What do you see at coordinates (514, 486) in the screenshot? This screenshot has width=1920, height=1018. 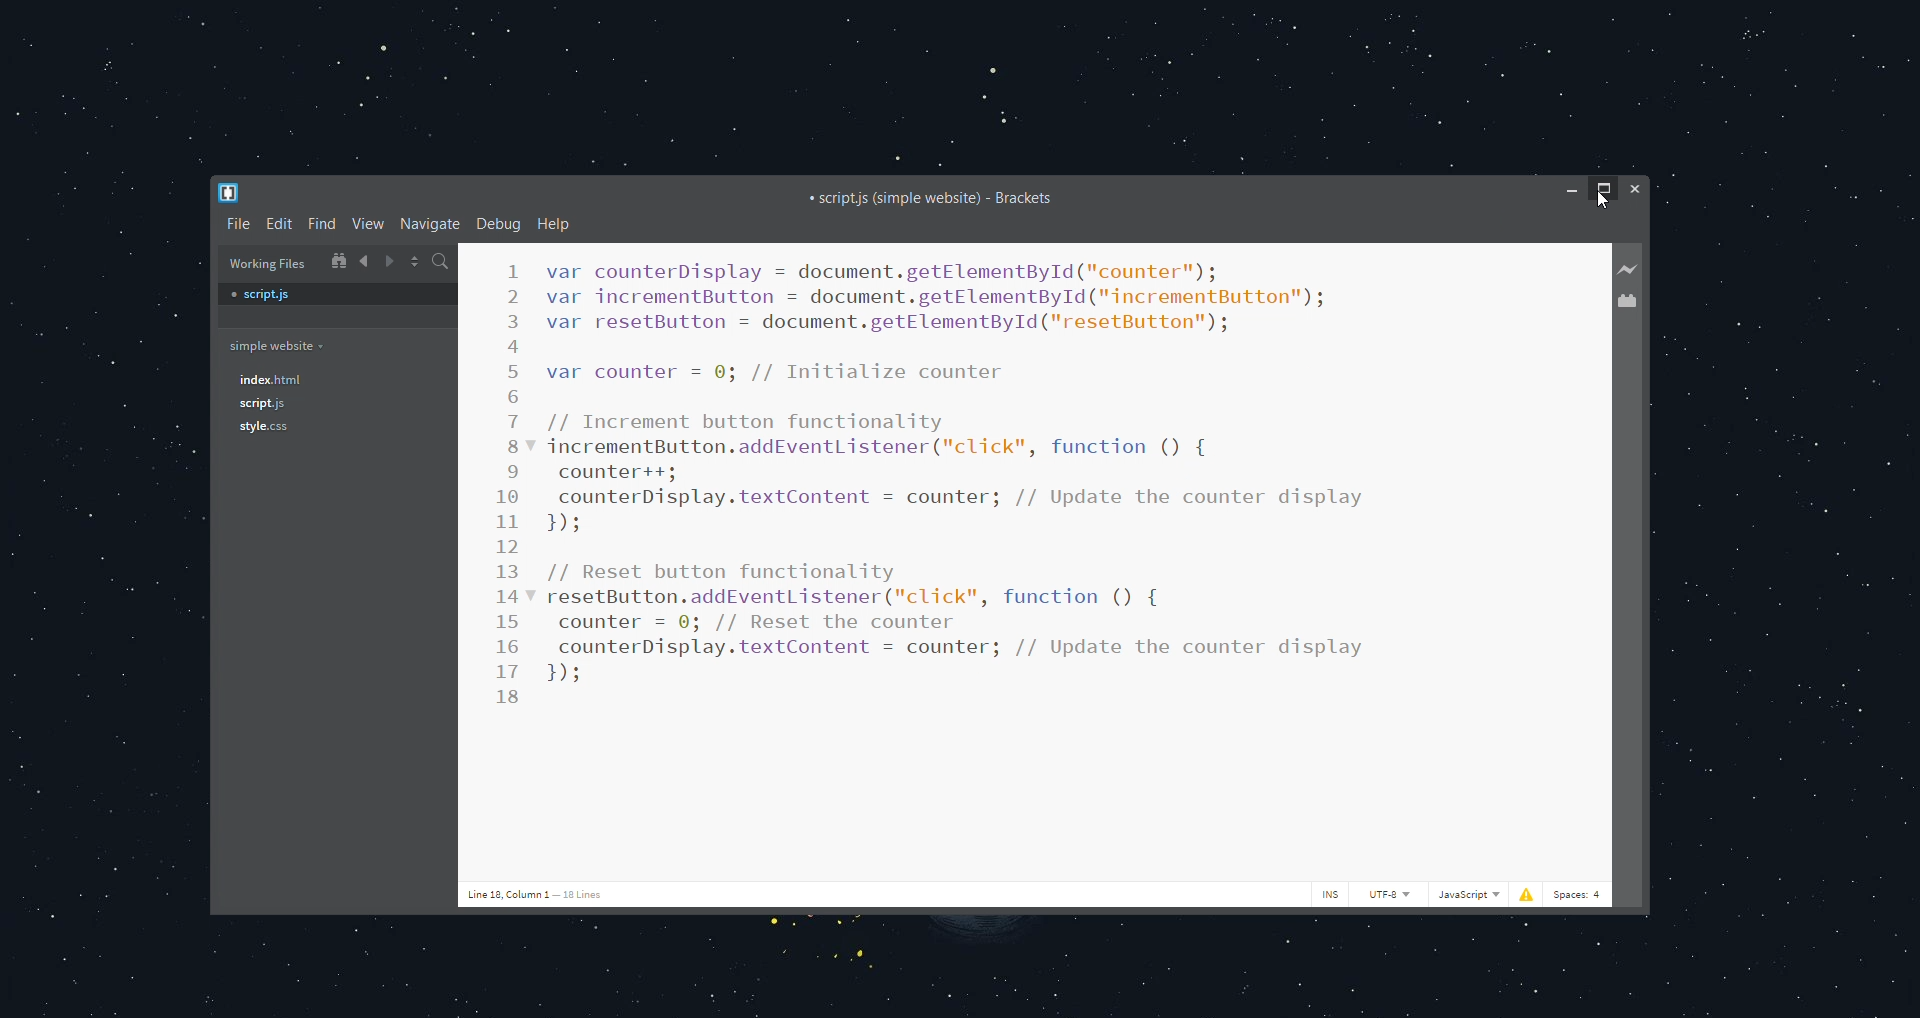 I see `Line number` at bounding box center [514, 486].